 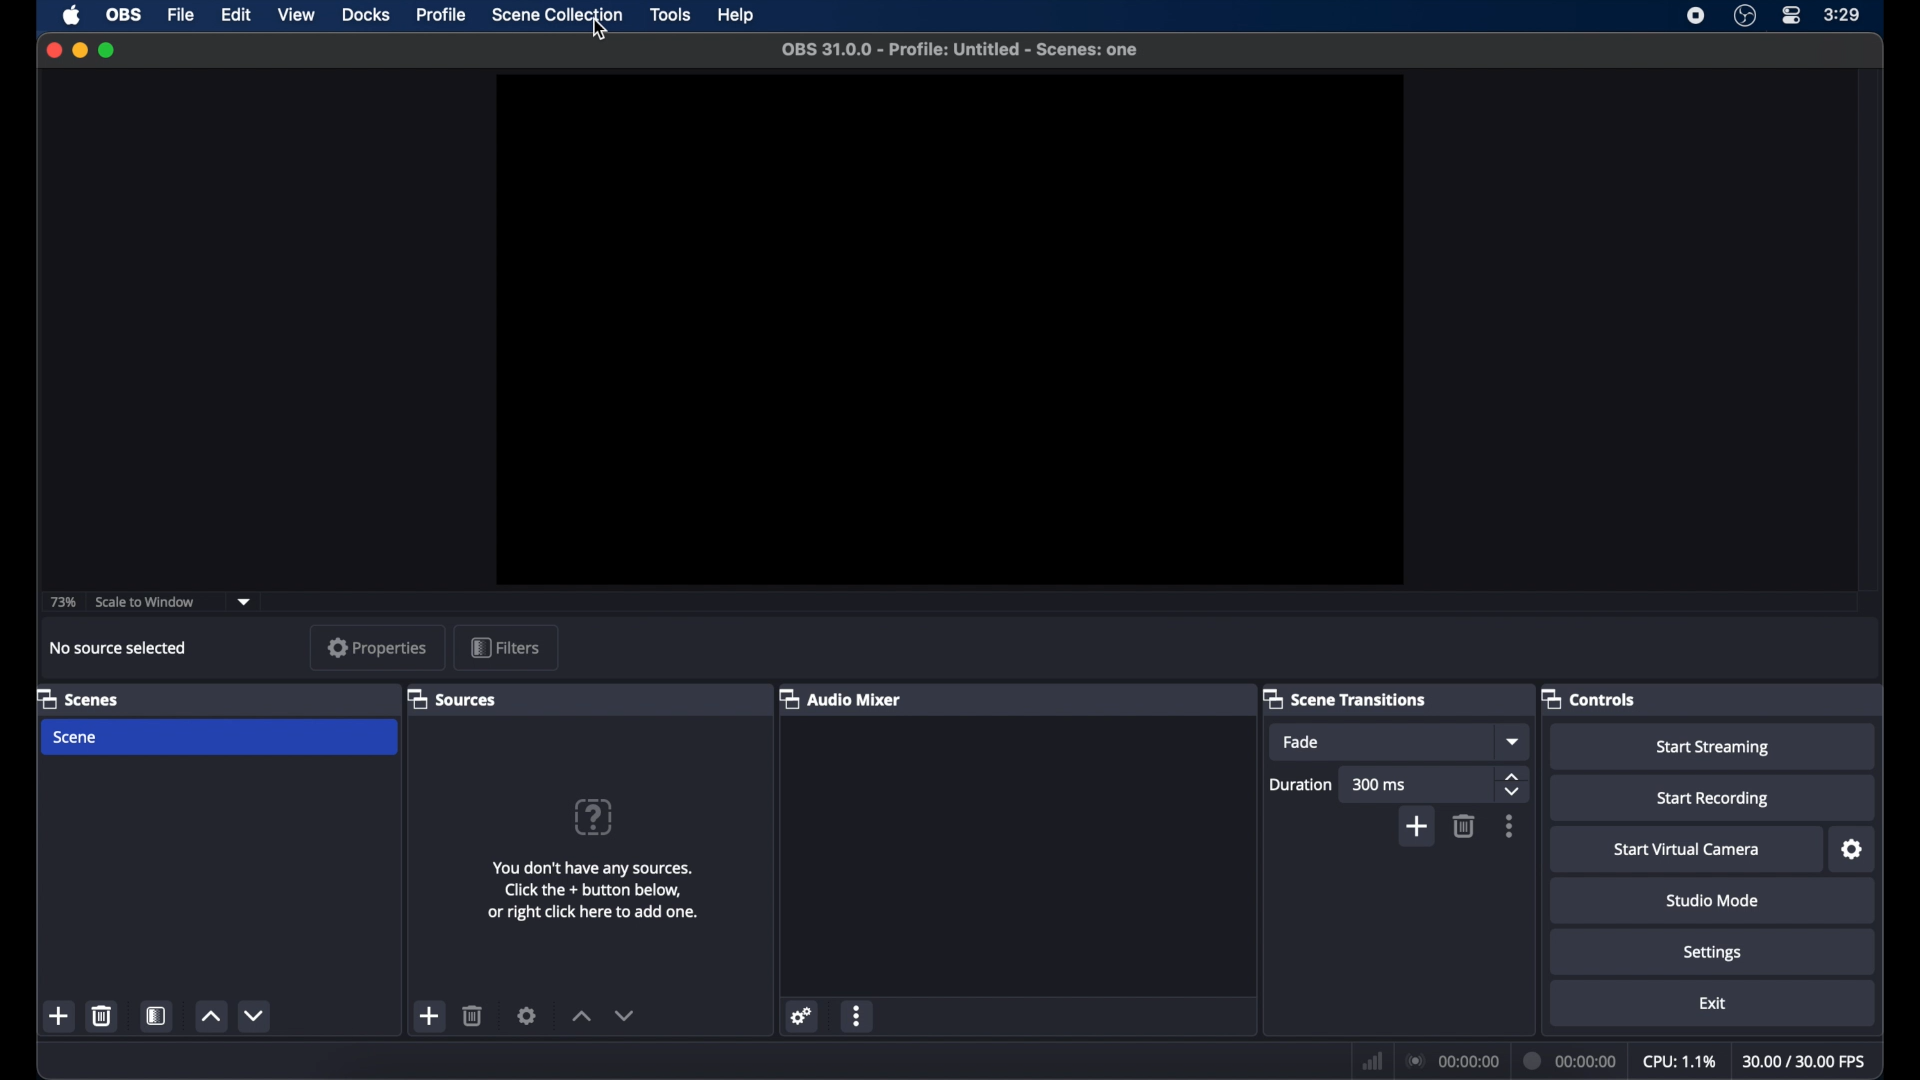 What do you see at coordinates (108, 50) in the screenshot?
I see `maximize` at bounding box center [108, 50].